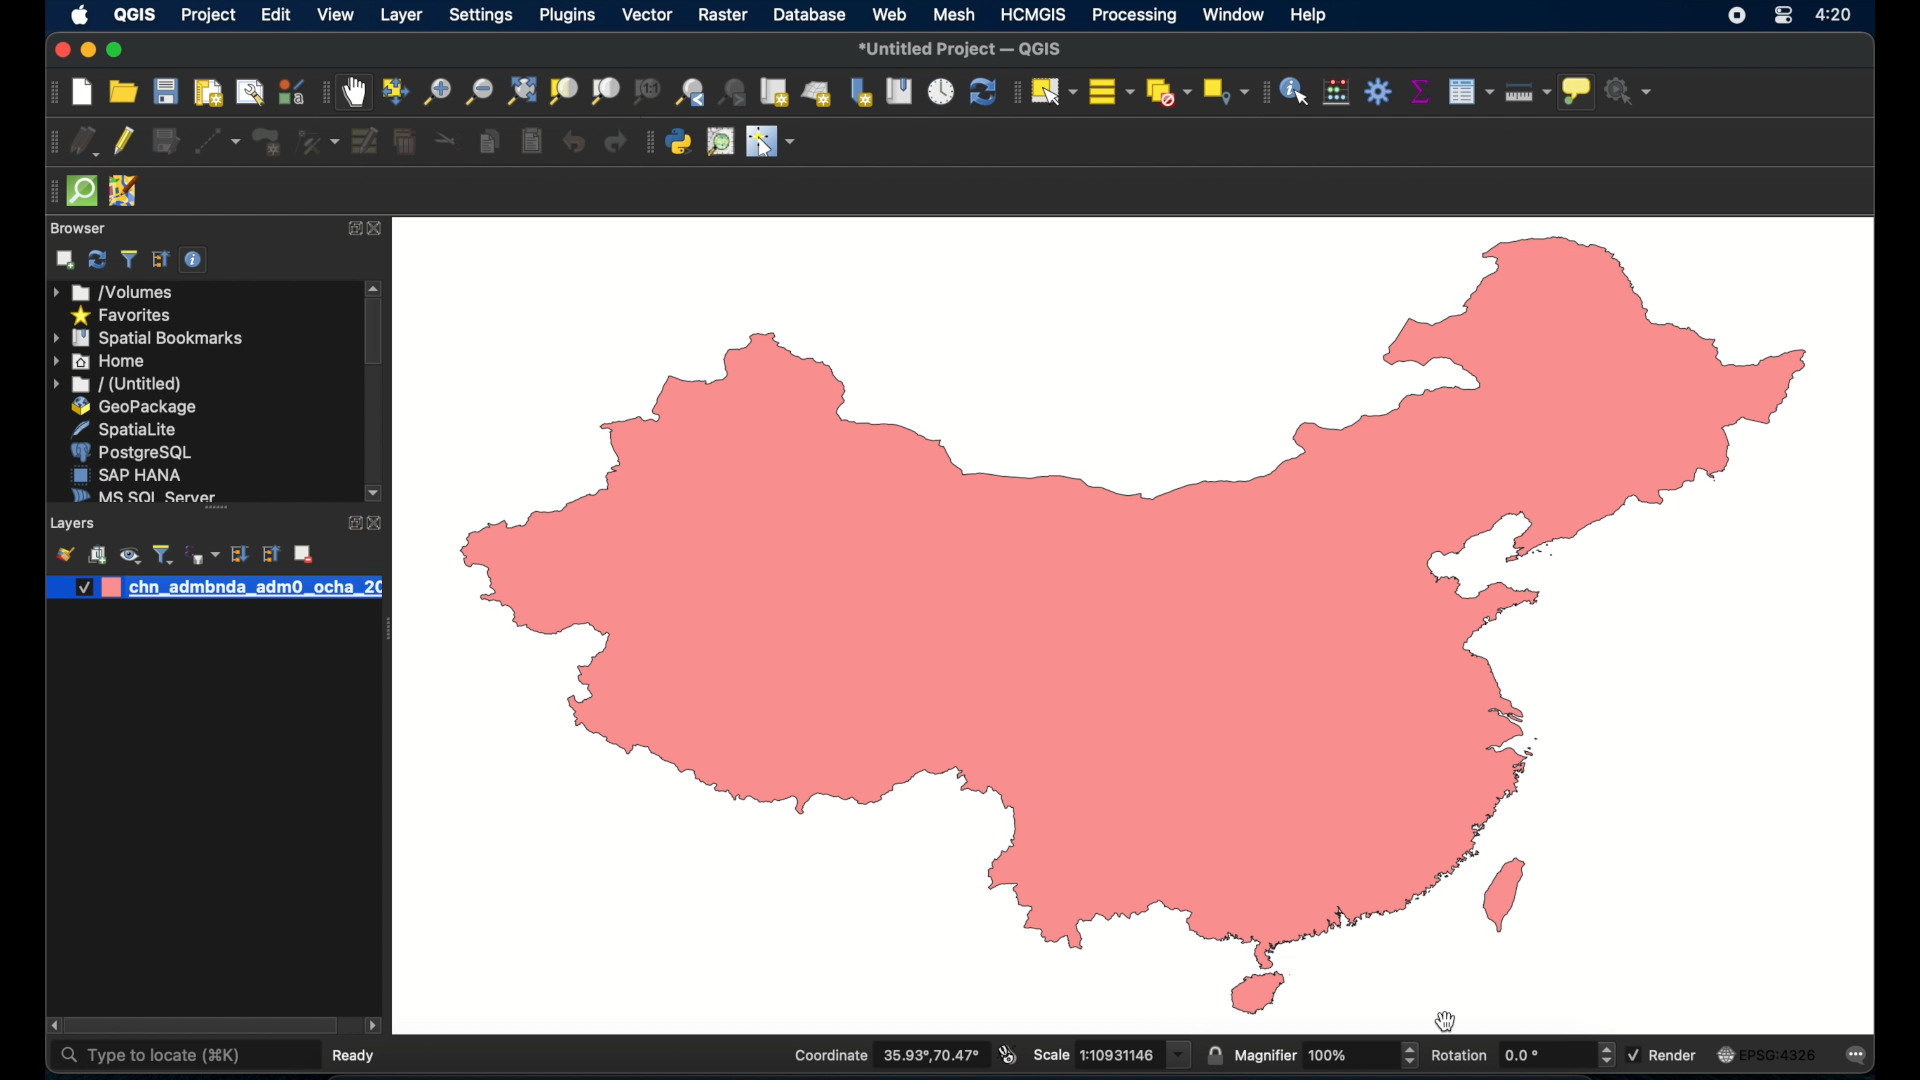 The width and height of the screenshot is (1920, 1080). What do you see at coordinates (529, 141) in the screenshot?
I see `paste features` at bounding box center [529, 141].